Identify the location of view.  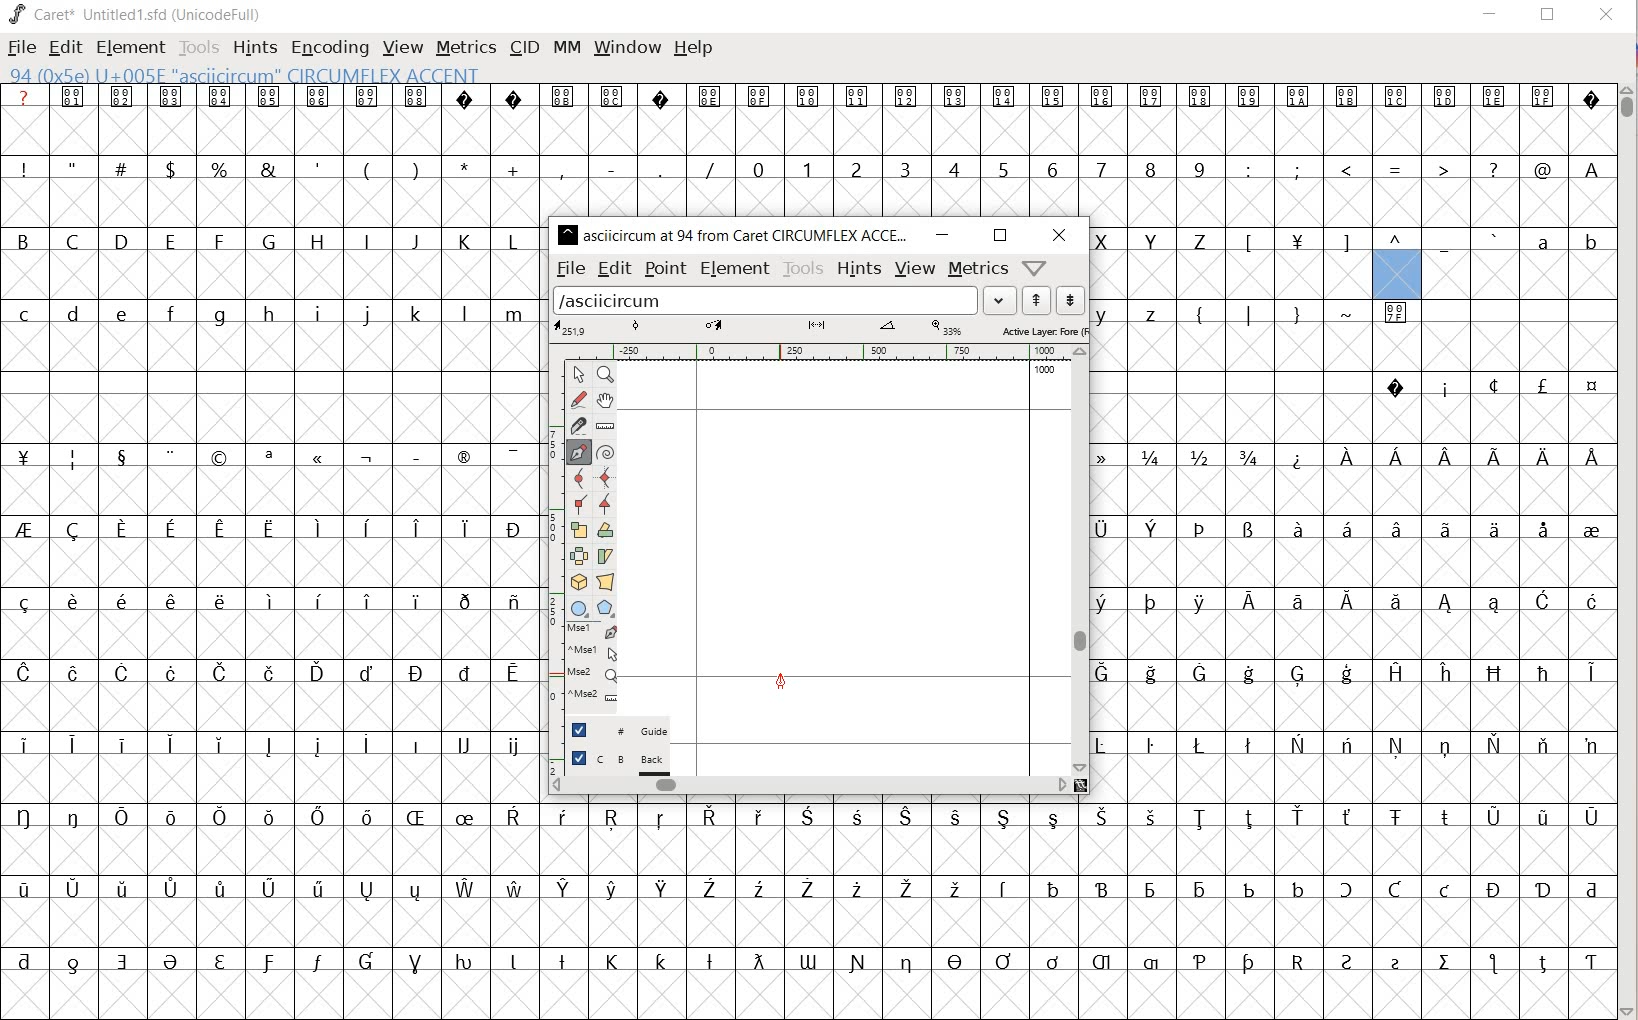
(915, 269).